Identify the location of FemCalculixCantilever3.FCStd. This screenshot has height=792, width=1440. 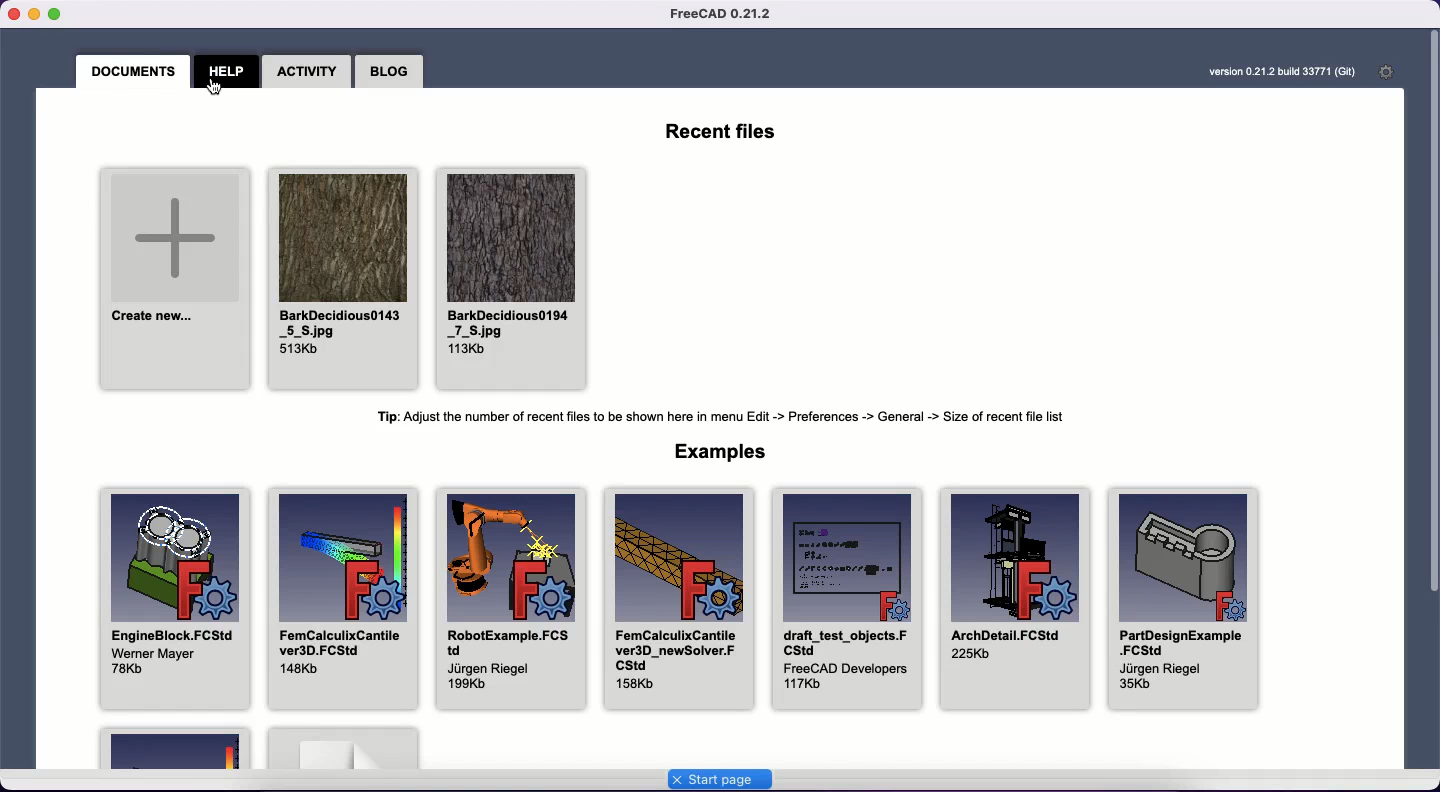
(339, 599).